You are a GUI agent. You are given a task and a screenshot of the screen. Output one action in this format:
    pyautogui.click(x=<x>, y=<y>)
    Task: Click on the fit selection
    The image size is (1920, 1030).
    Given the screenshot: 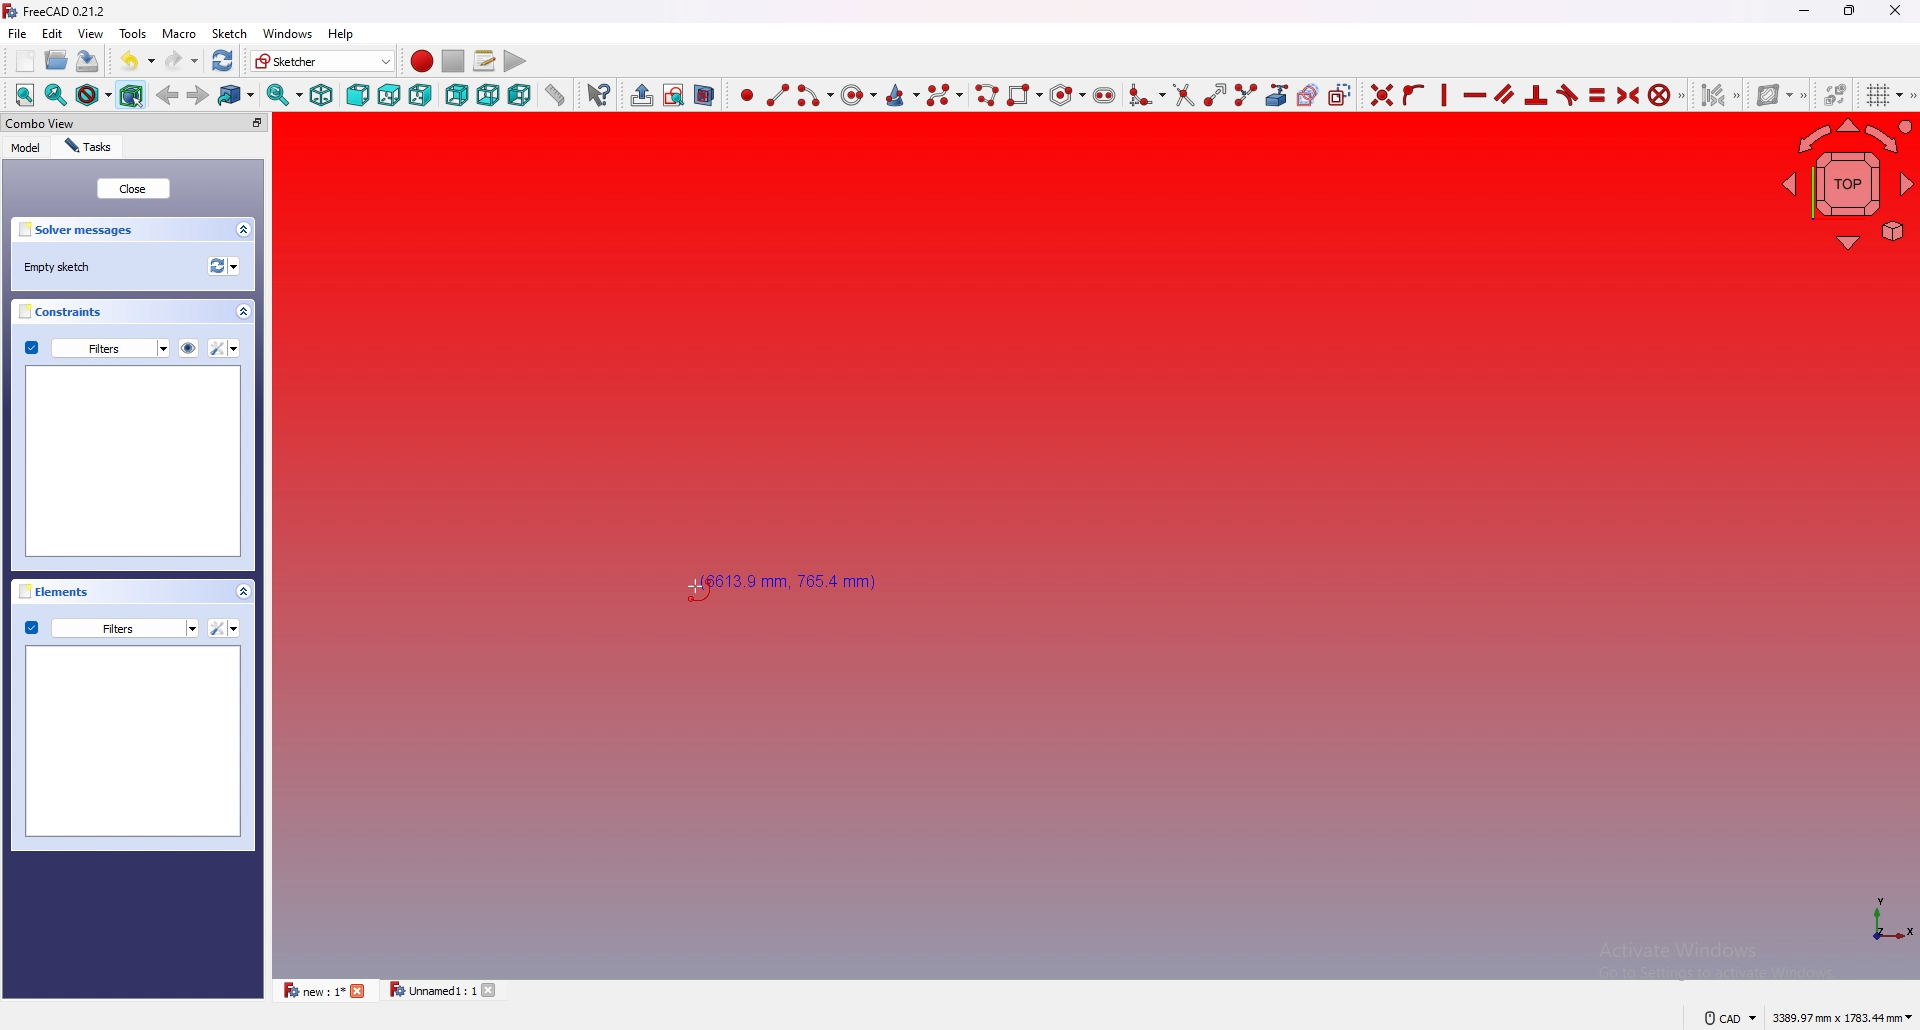 What is the action you would take?
    pyautogui.click(x=56, y=94)
    